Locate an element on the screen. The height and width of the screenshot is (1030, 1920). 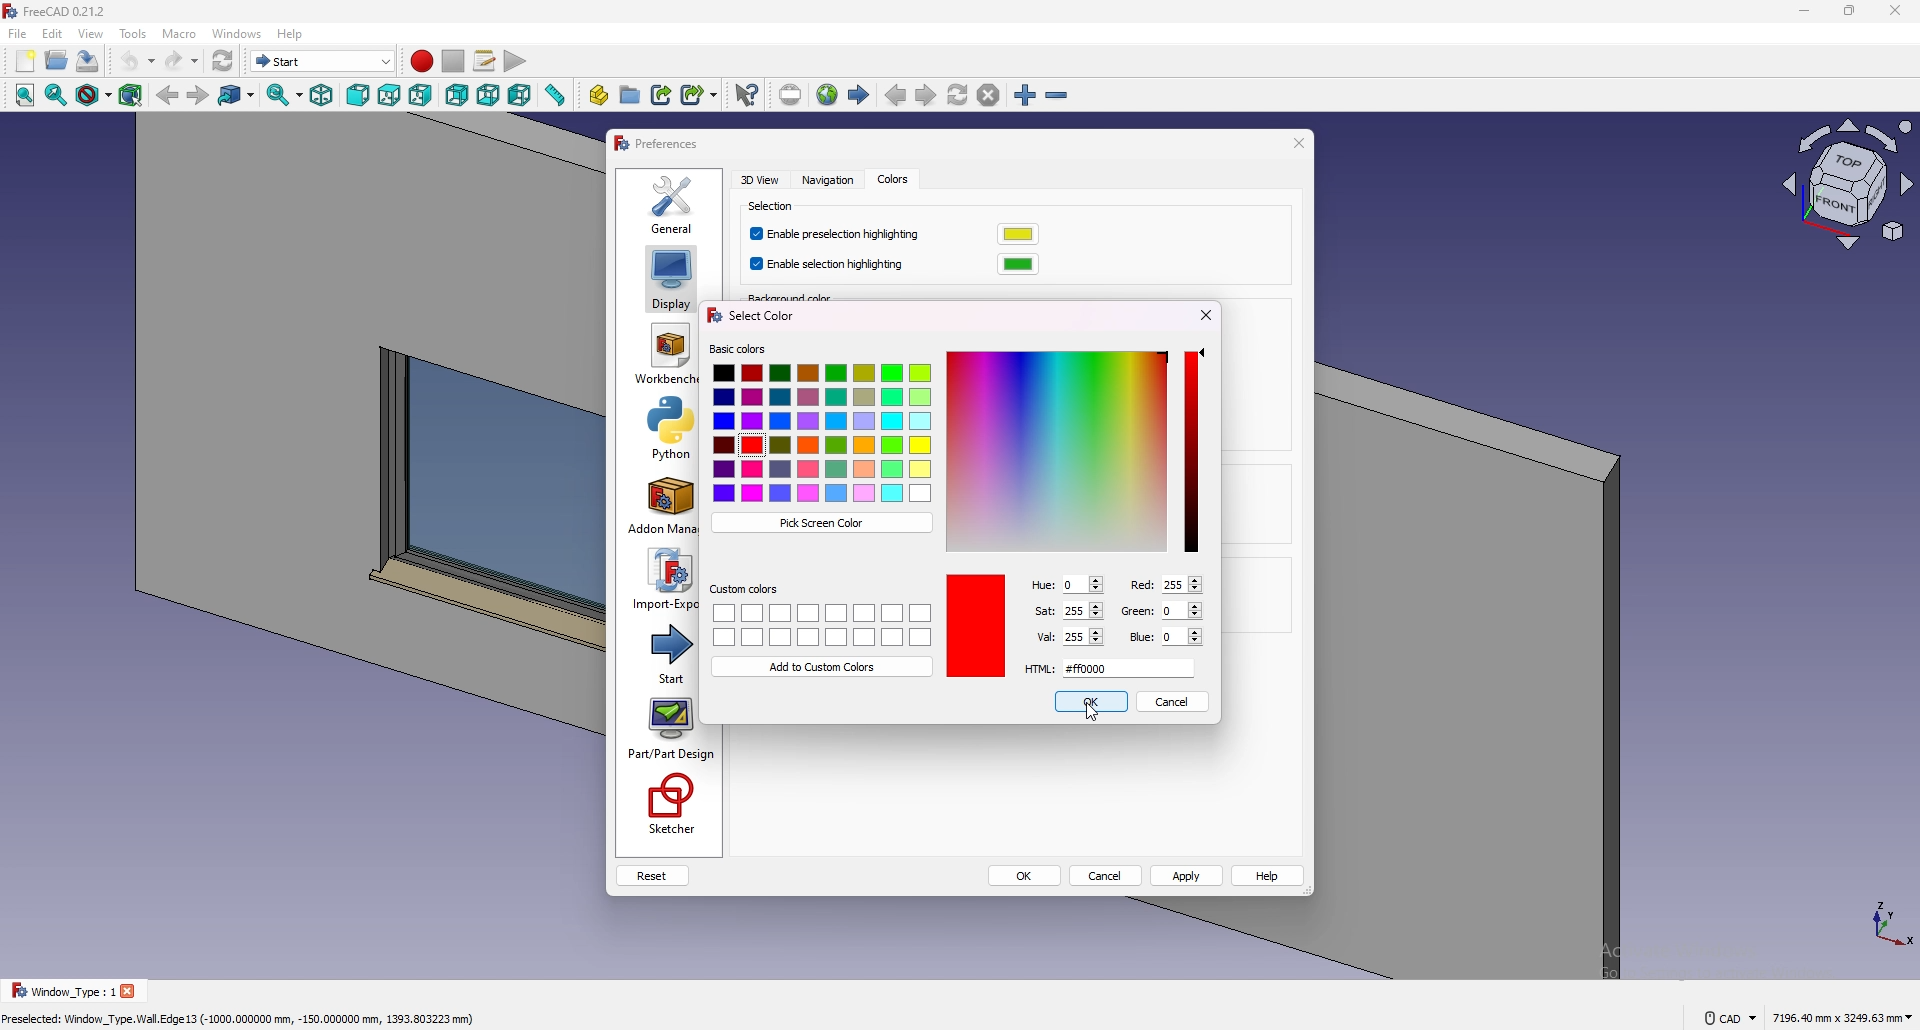
import export is located at coordinates (662, 579).